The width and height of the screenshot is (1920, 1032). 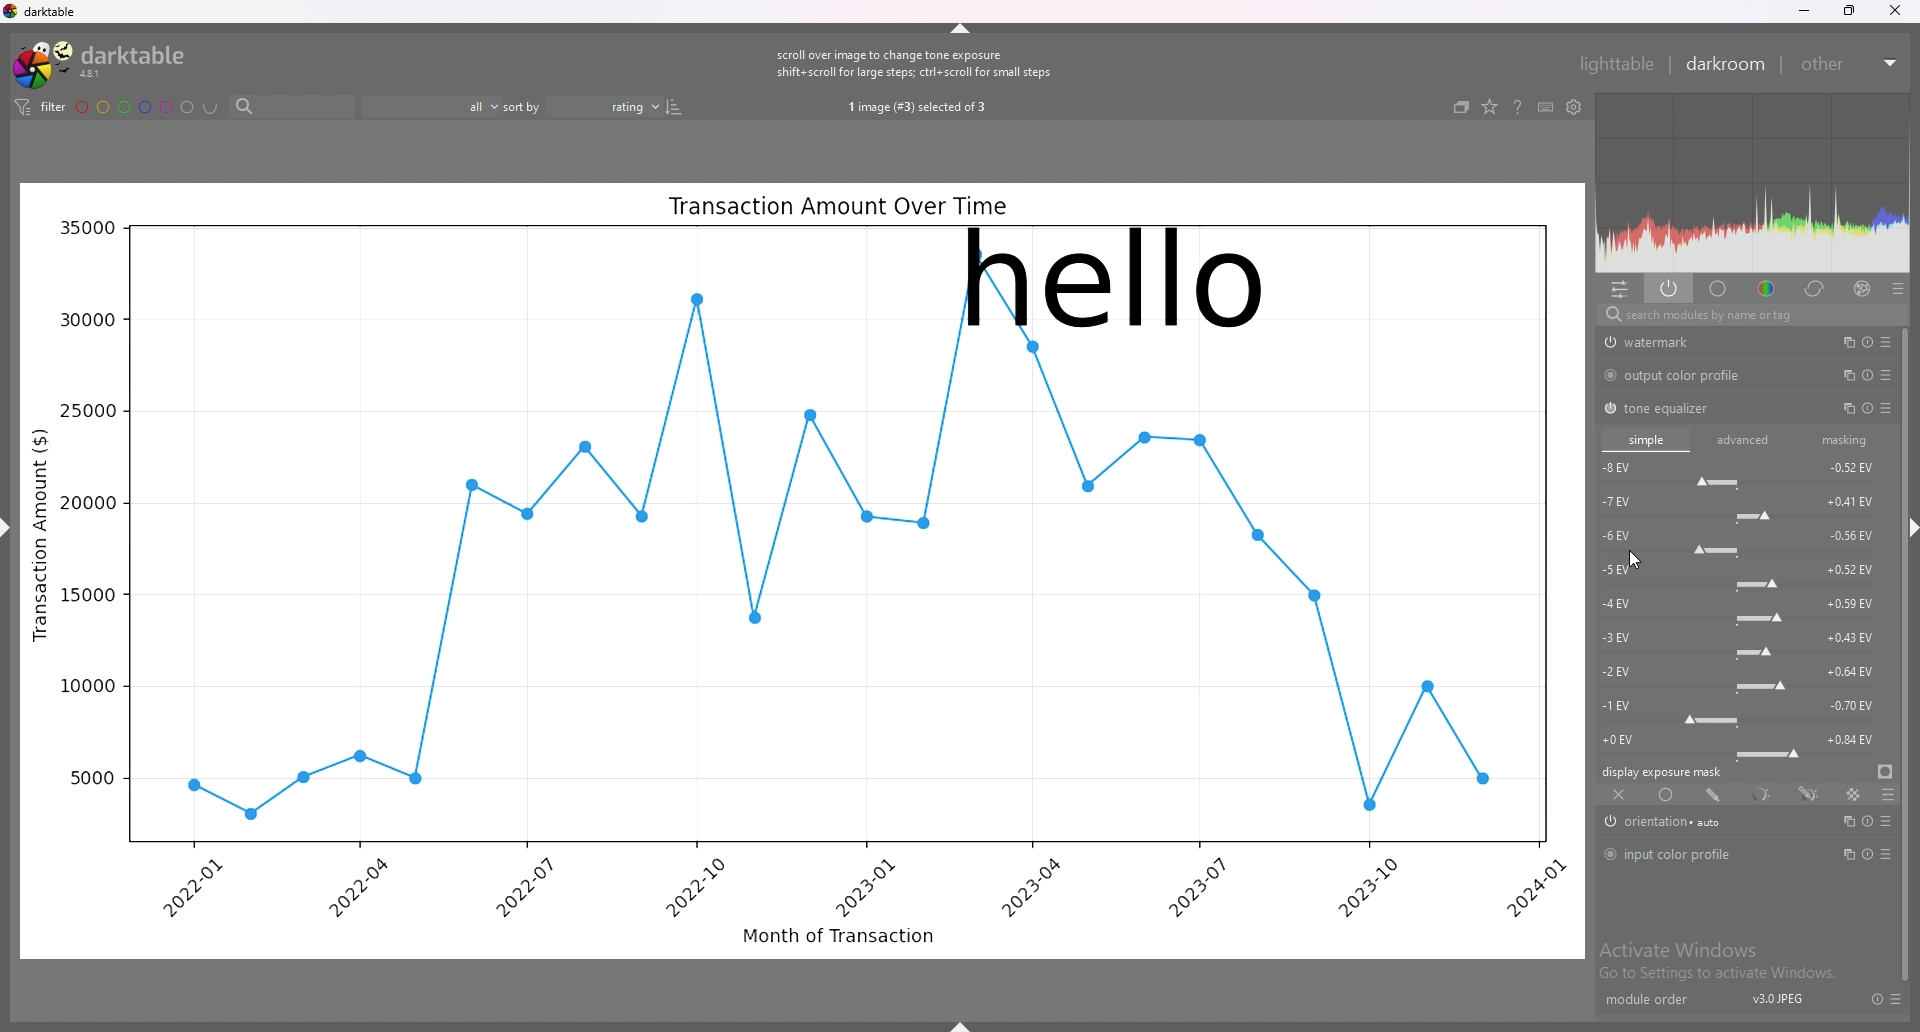 What do you see at coordinates (1840, 440) in the screenshot?
I see `masking` at bounding box center [1840, 440].